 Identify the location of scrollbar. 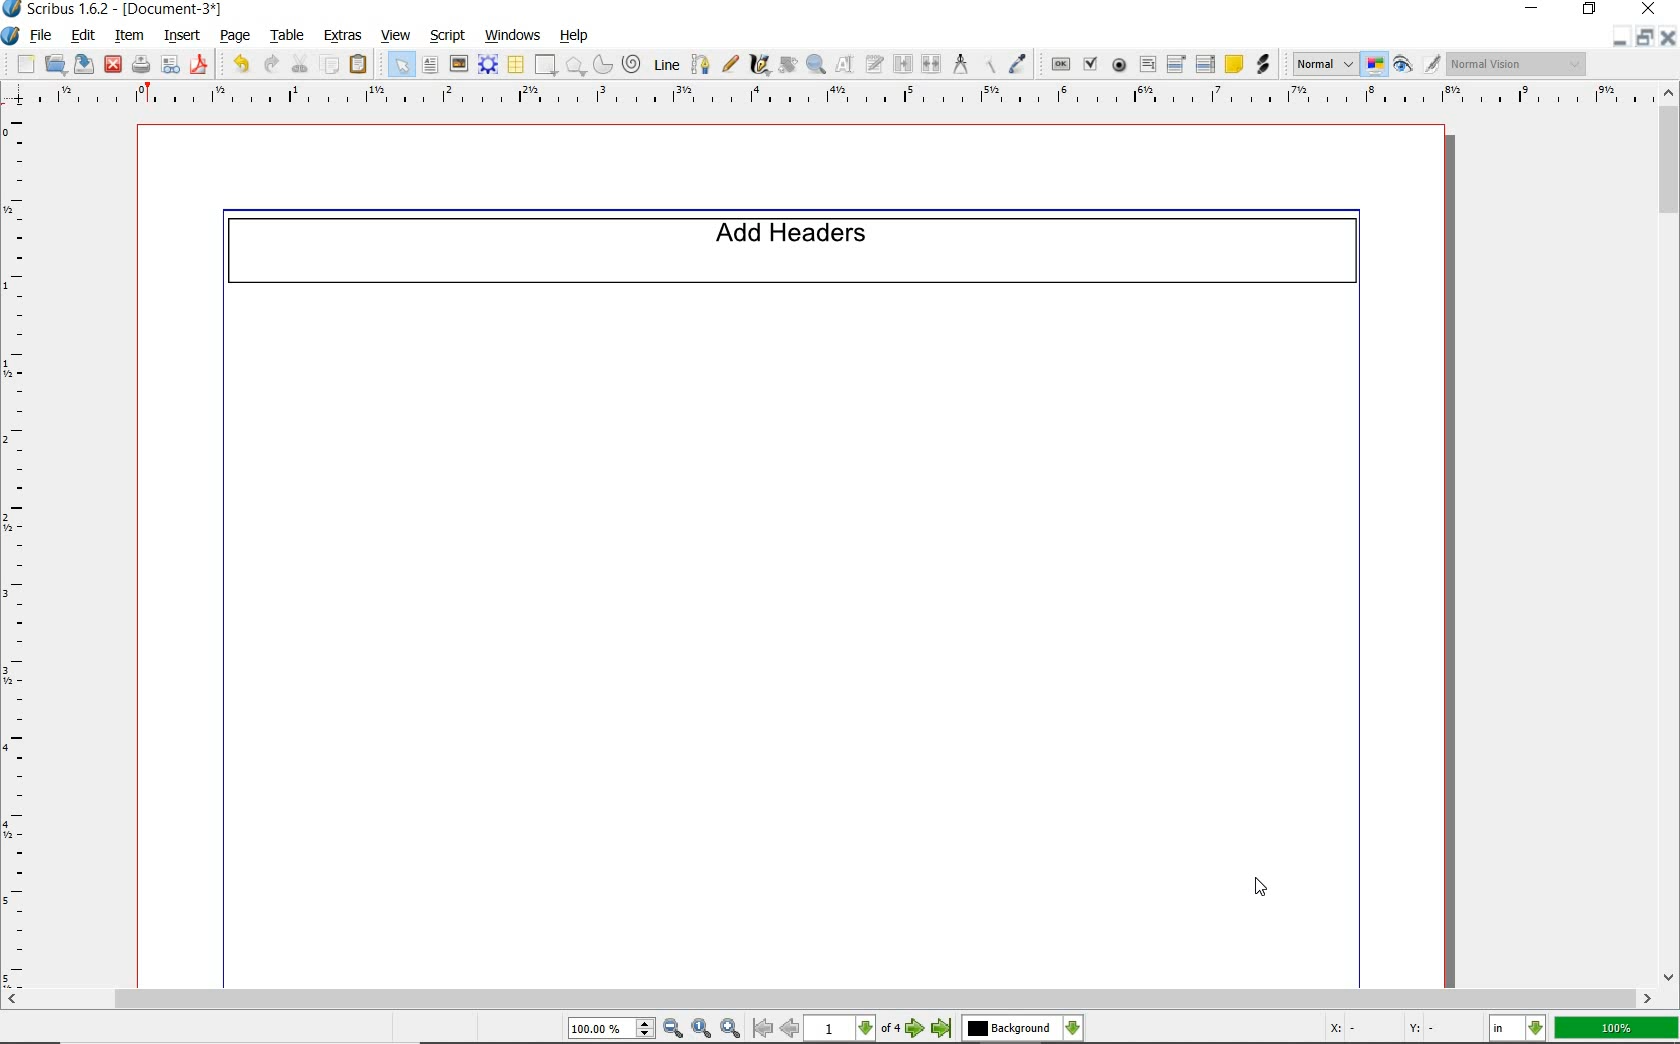
(1670, 534).